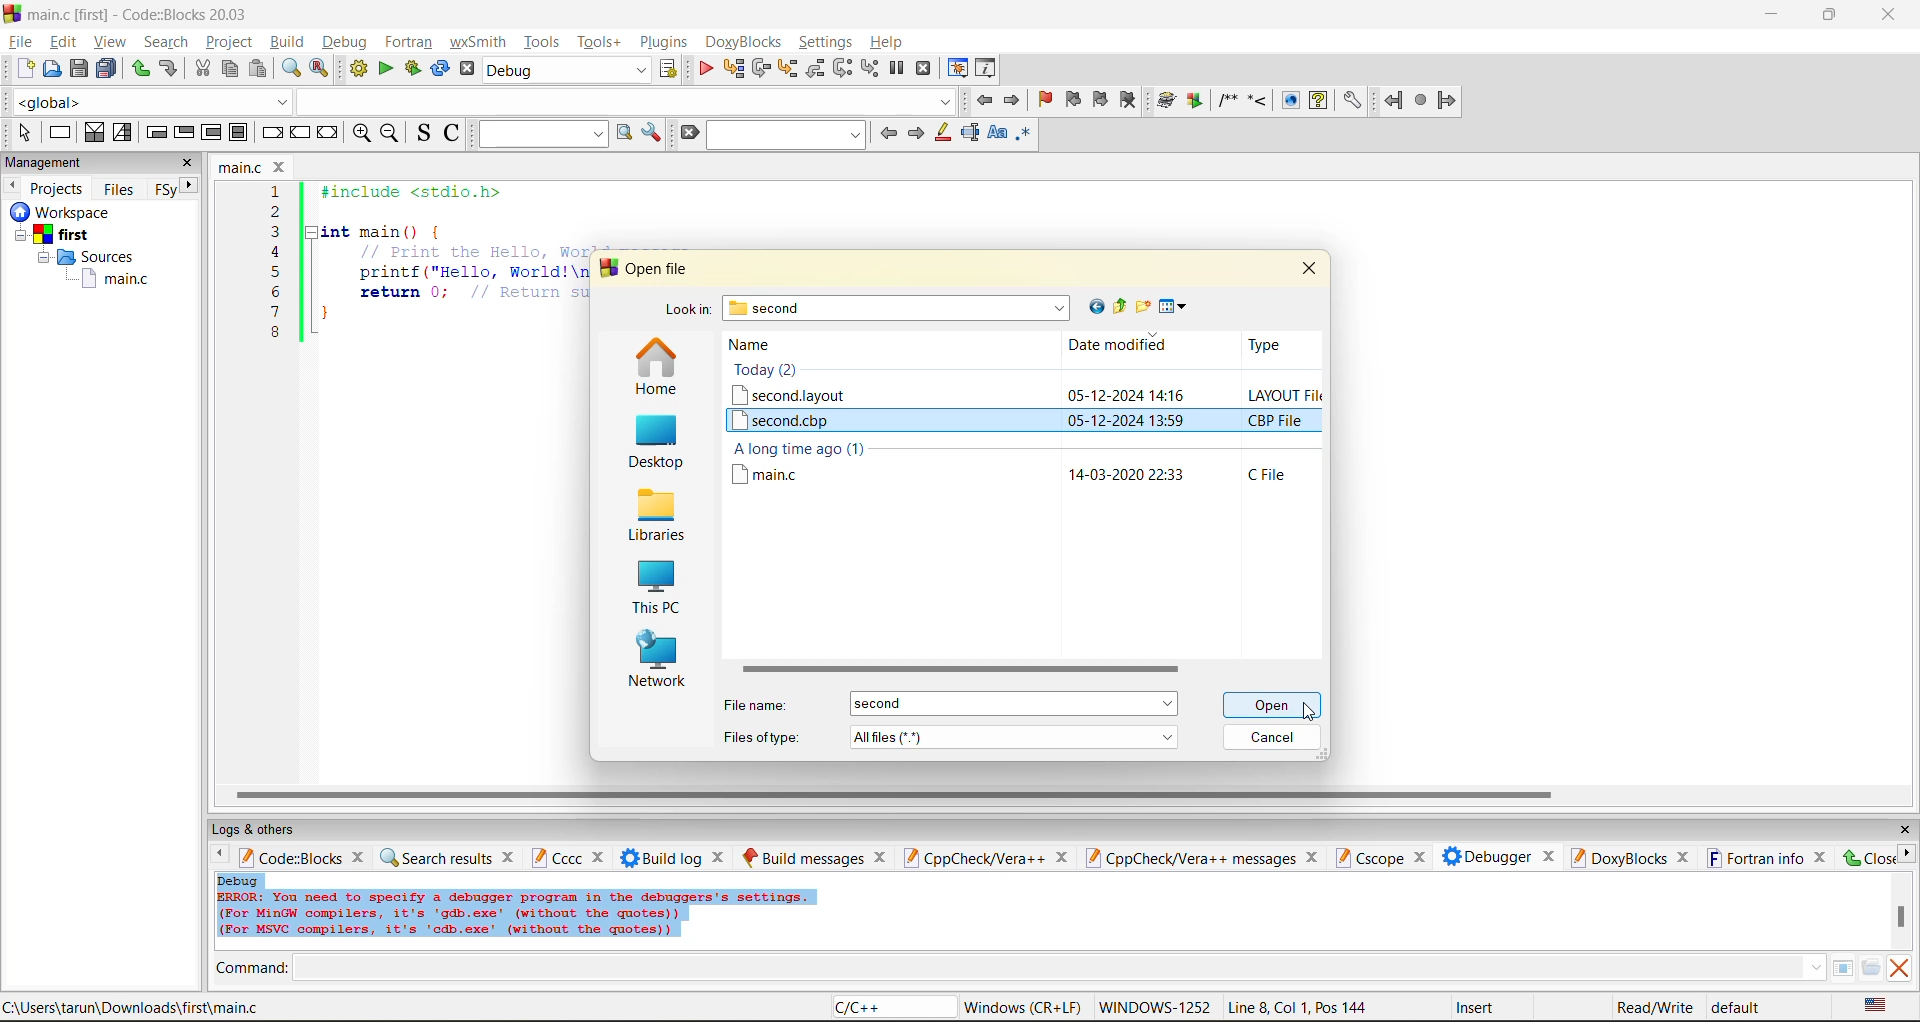 This screenshot has height=1022, width=1920. I want to click on go to last, so click(1093, 306).